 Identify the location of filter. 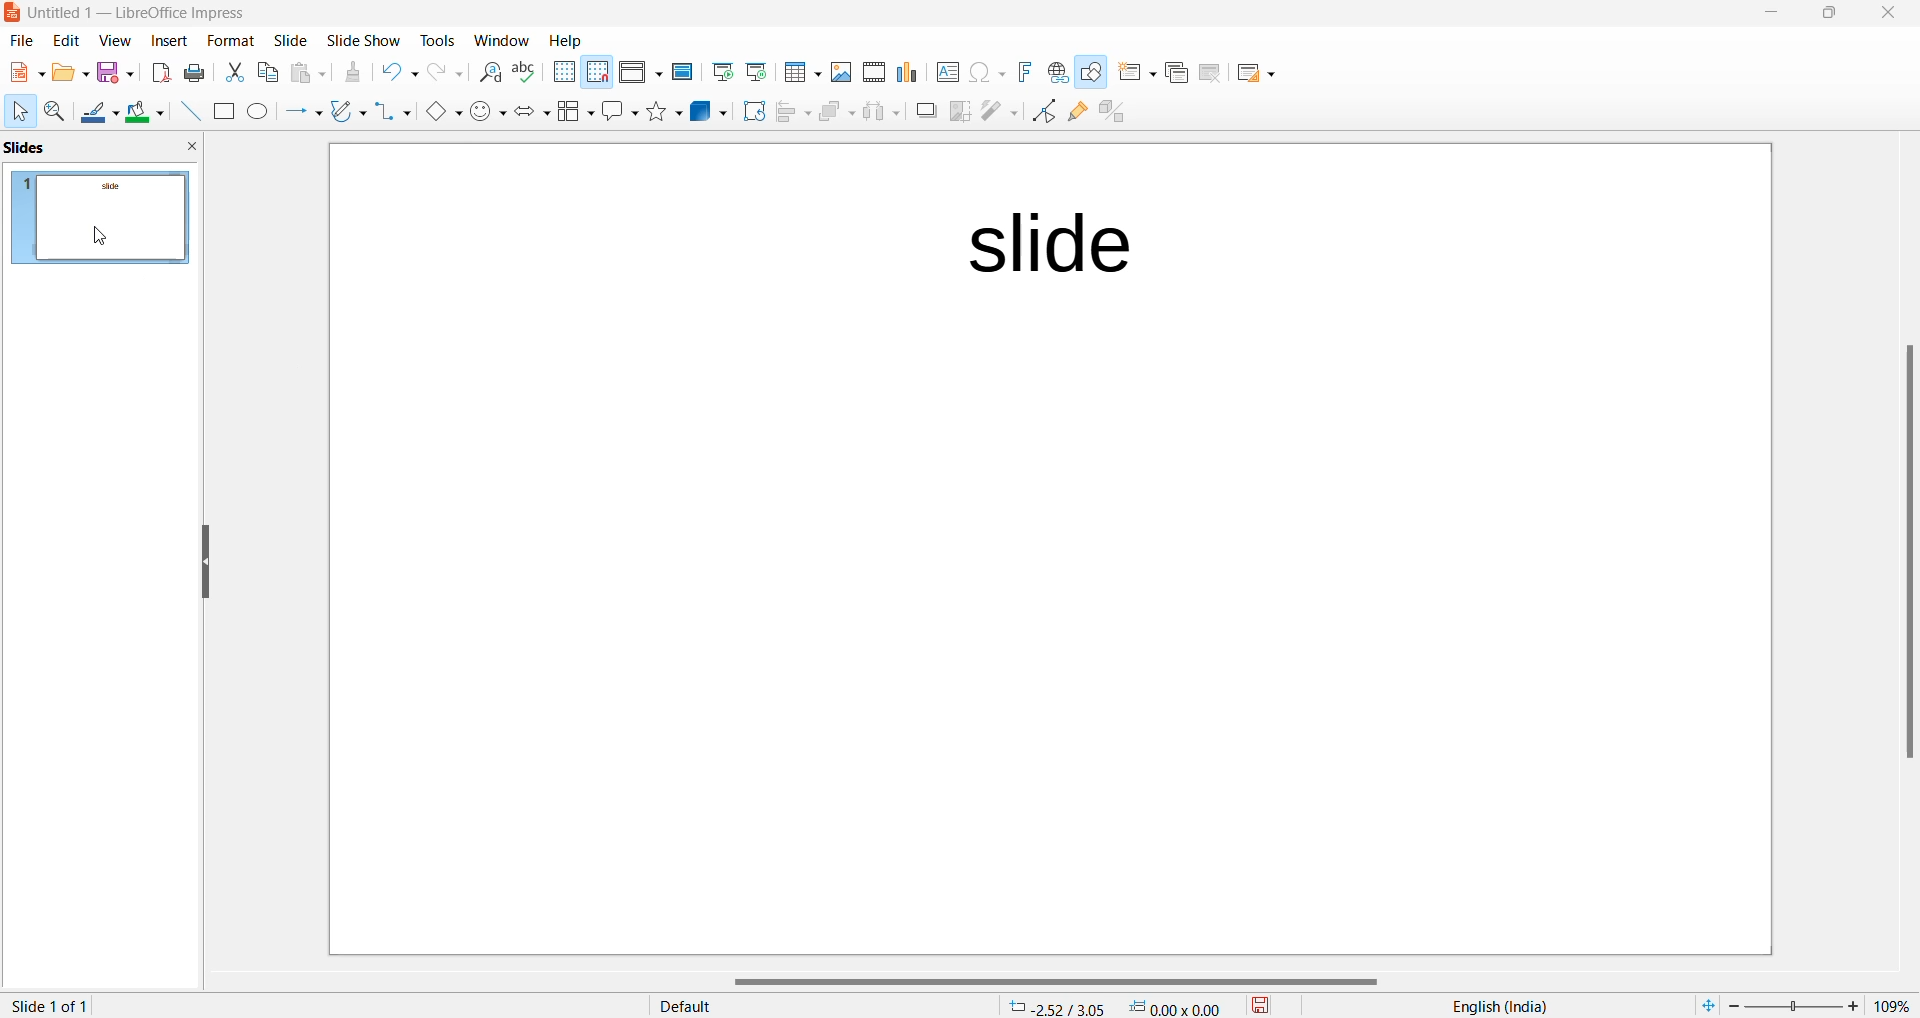
(999, 109).